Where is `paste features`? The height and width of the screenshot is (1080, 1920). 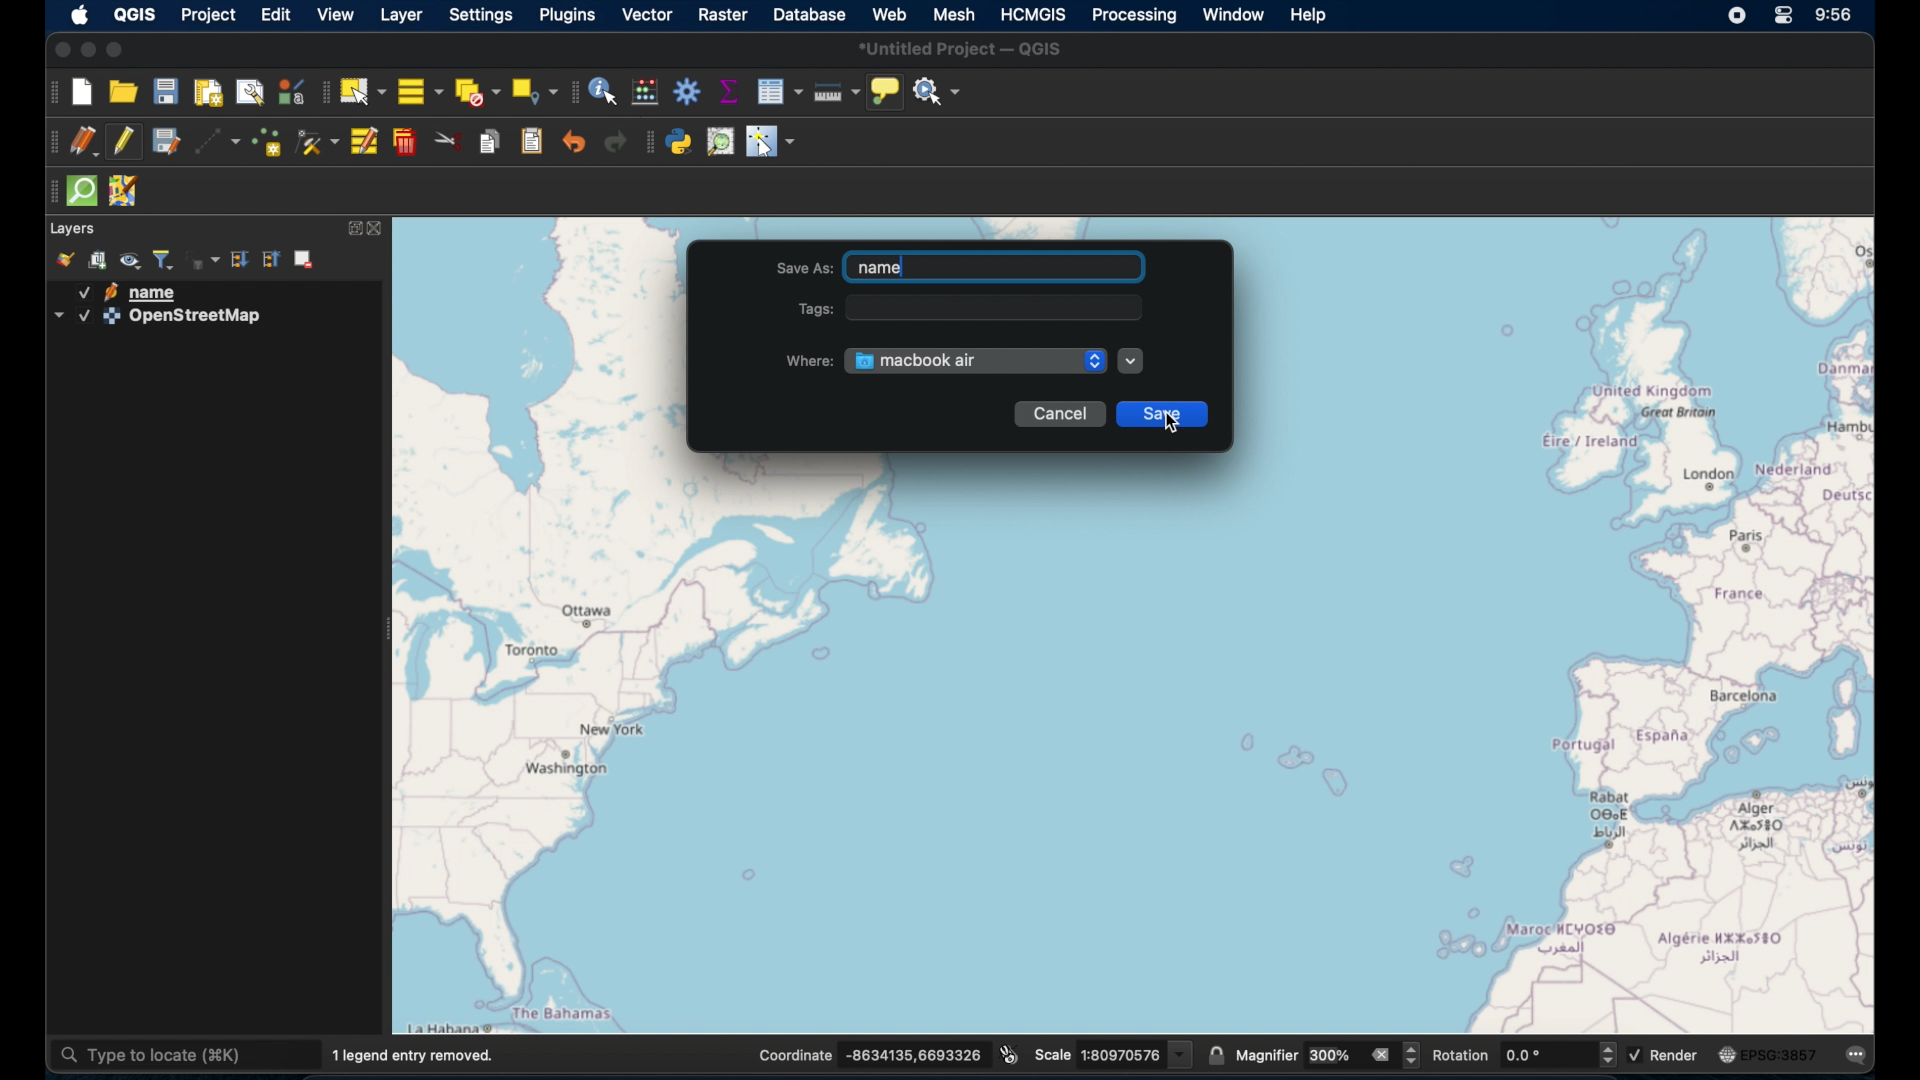
paste features is located at coordinates (533, 142).